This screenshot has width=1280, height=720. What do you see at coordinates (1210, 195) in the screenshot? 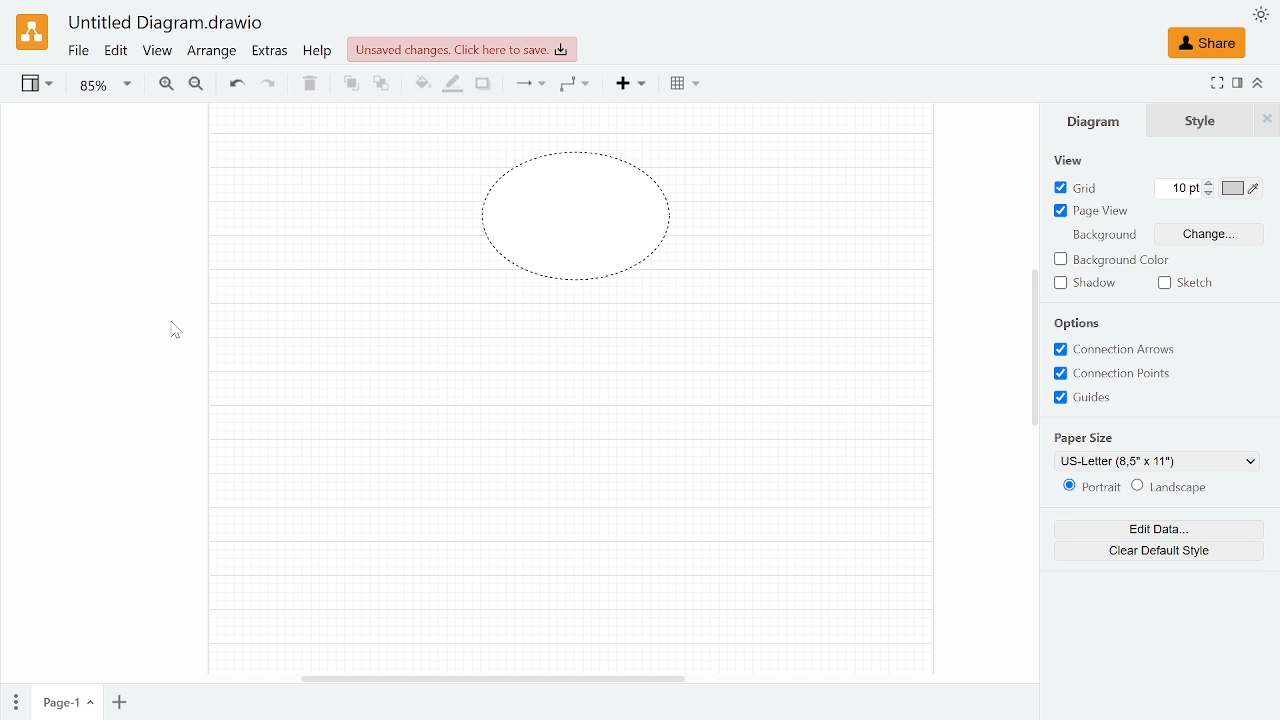
I see `Decrease grid count` at bounding box center [1210, 195].